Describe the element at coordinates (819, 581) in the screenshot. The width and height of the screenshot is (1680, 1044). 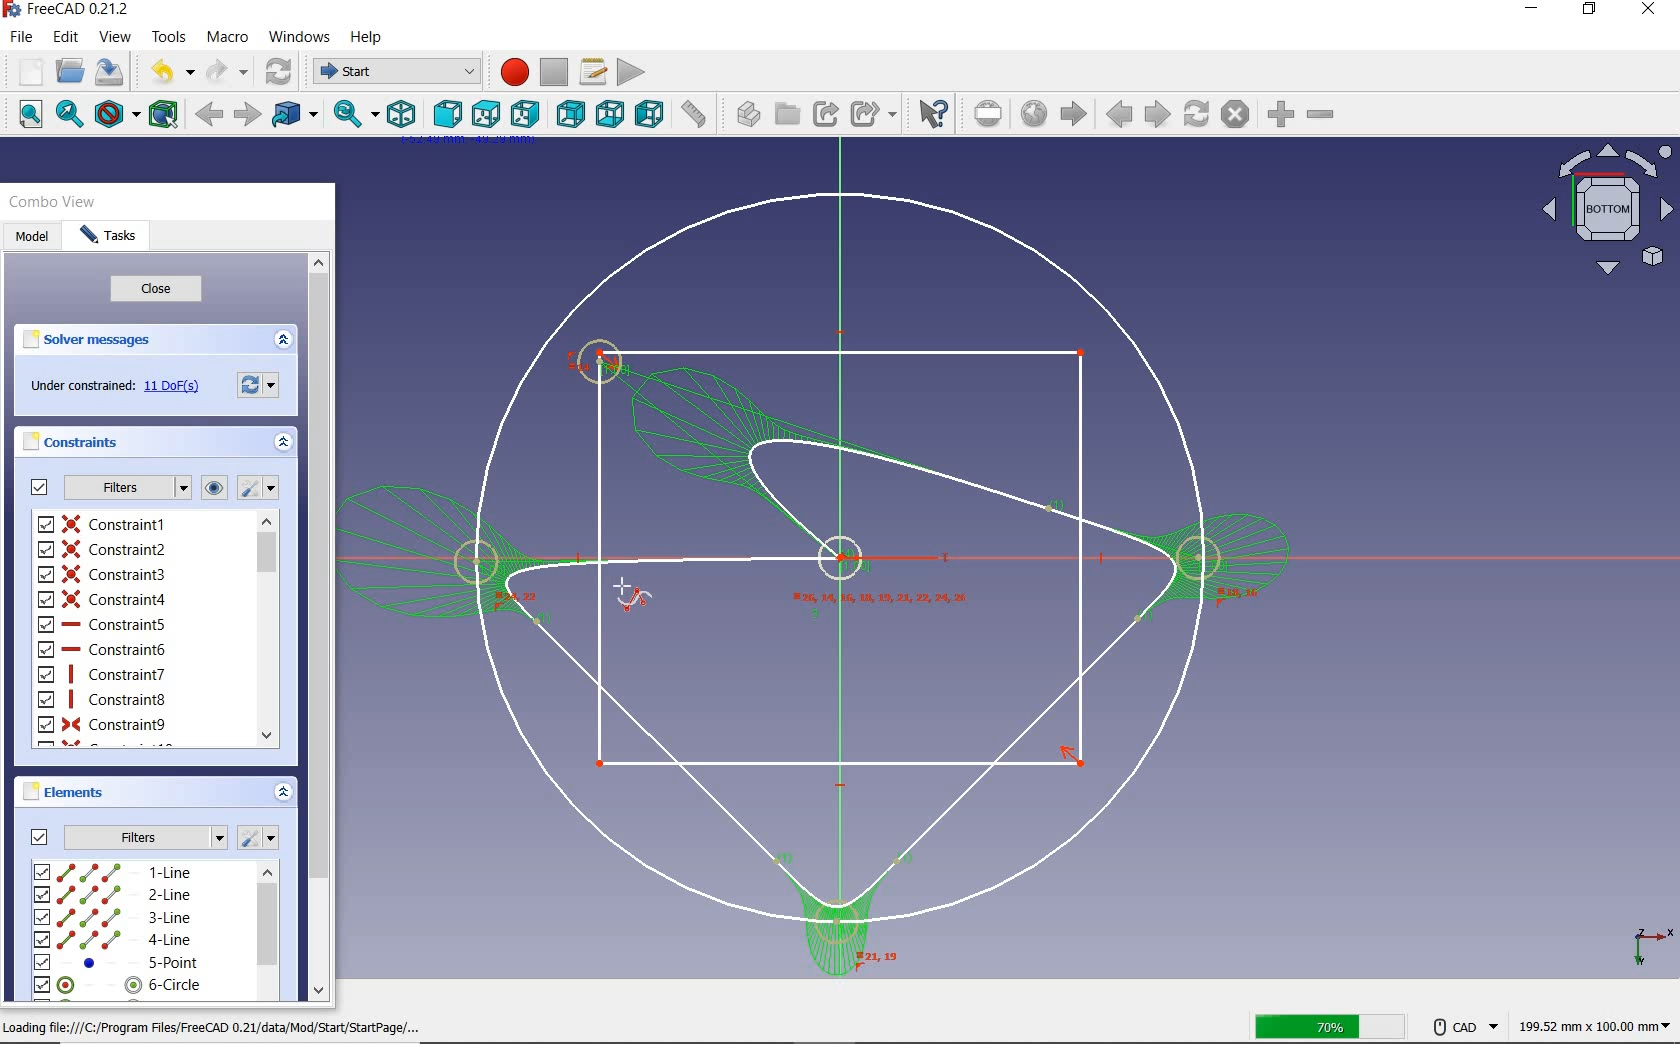
I see `design` at that location.